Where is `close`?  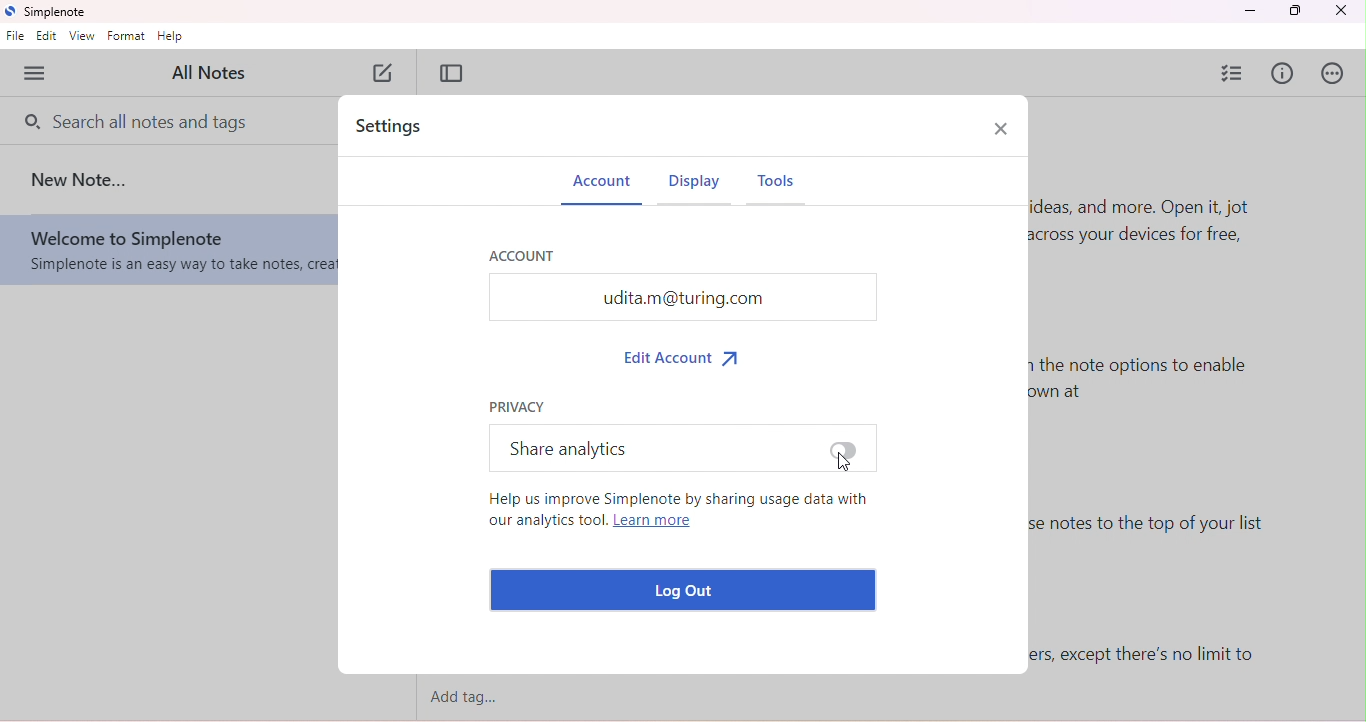 close is located at coordinates (1000, 127).